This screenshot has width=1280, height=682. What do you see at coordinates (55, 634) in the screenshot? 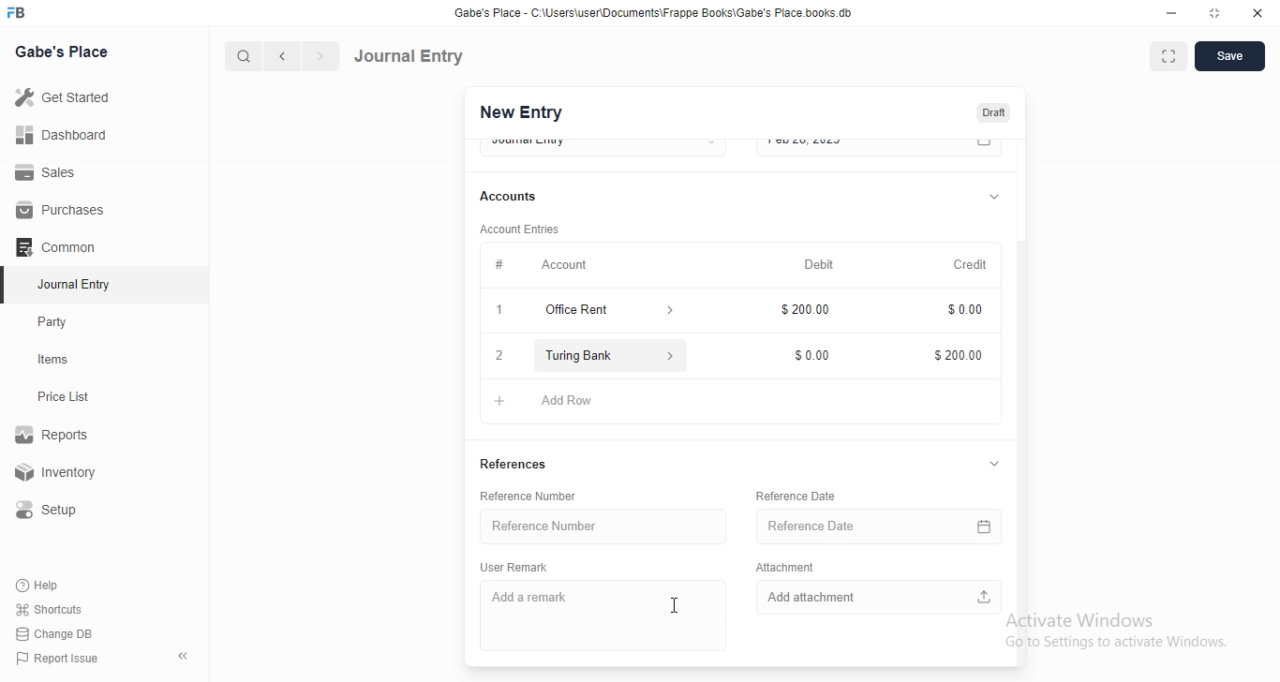
I see `‘Change DB` at bounding box center [55, 634].